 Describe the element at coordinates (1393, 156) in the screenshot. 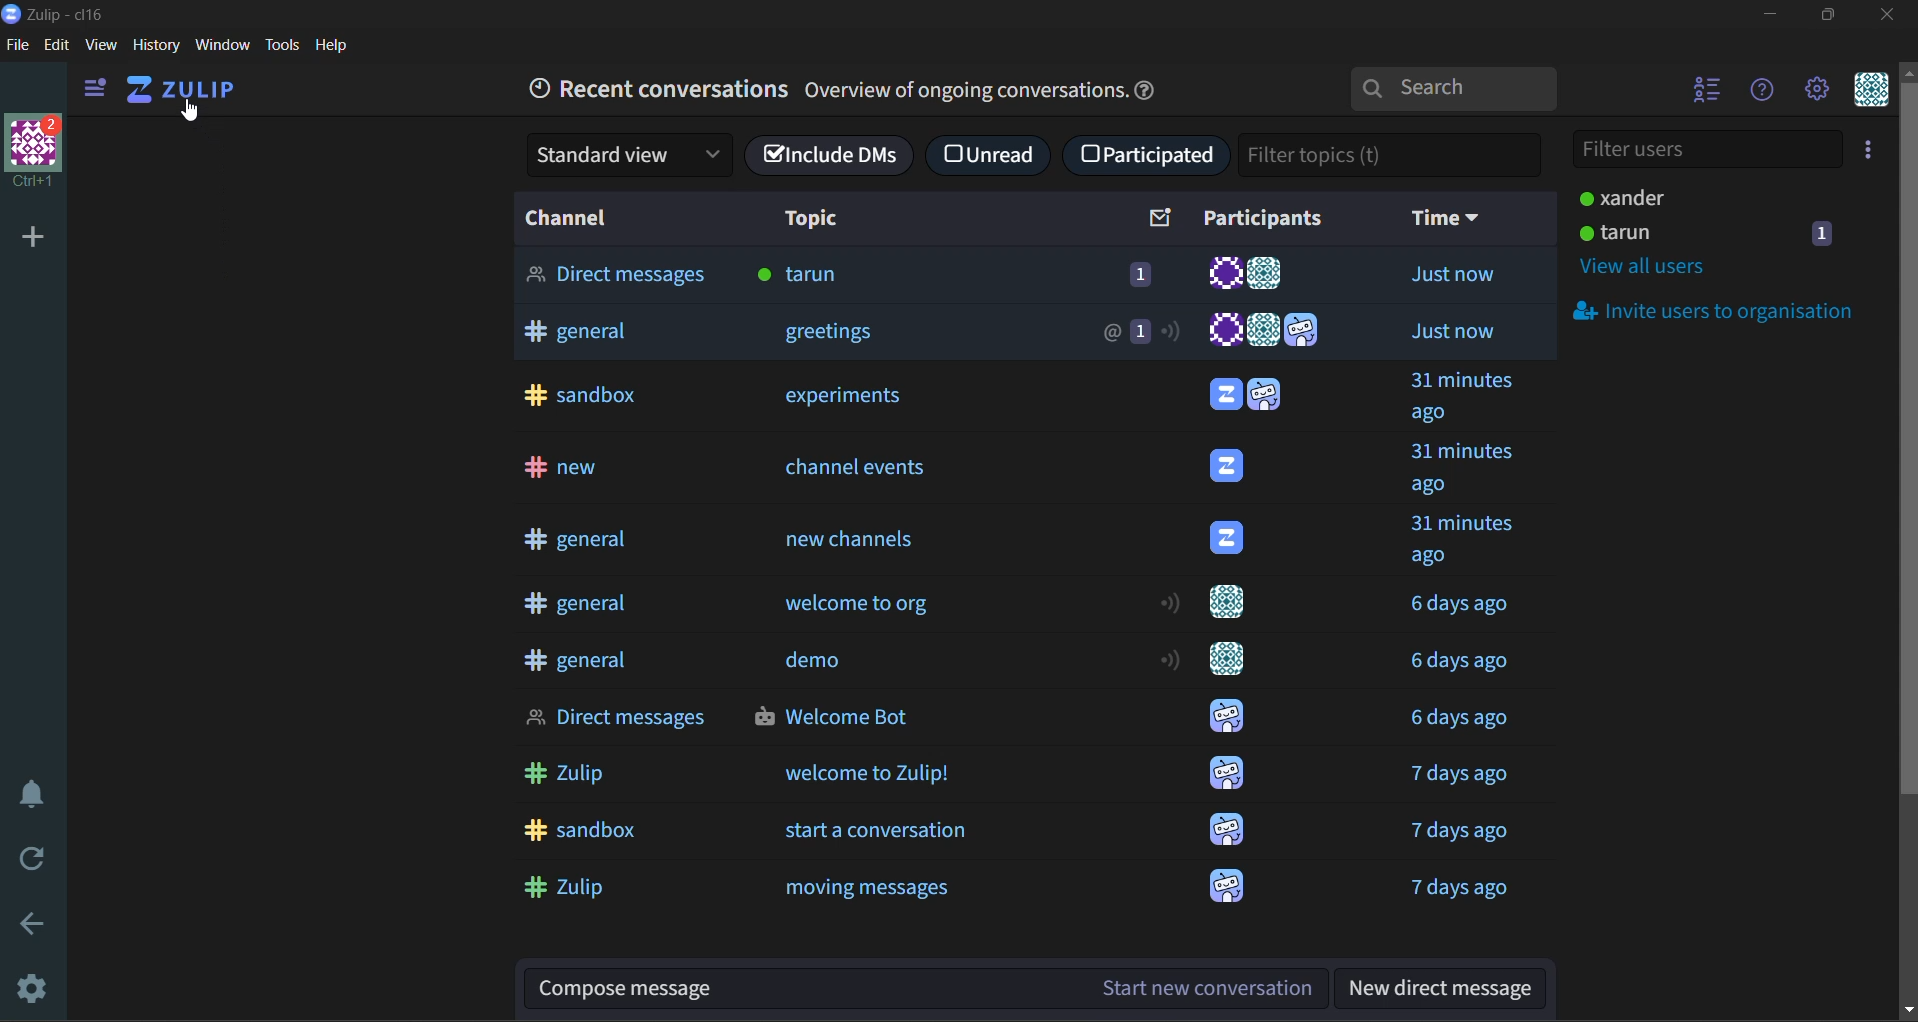

I see `filter topics` at that location.